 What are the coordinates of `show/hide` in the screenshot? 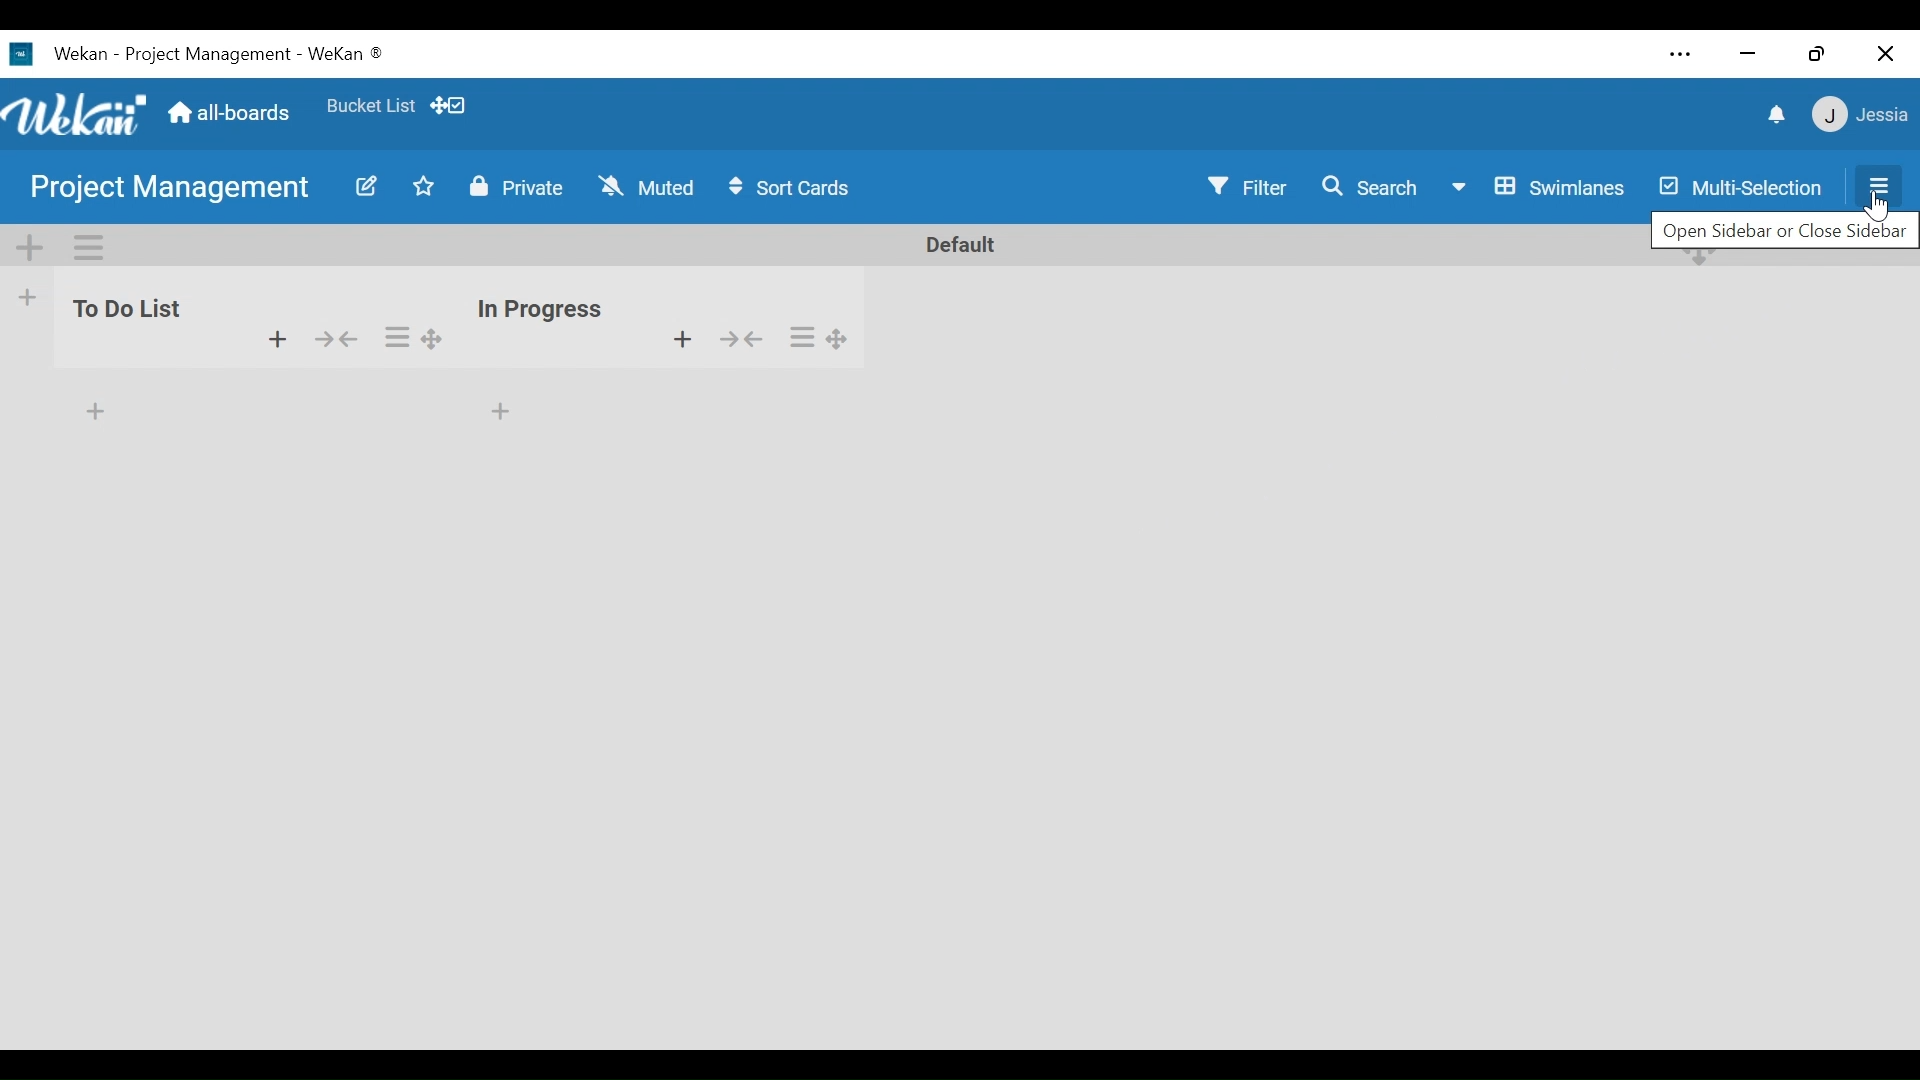 It's located at (751, 343).